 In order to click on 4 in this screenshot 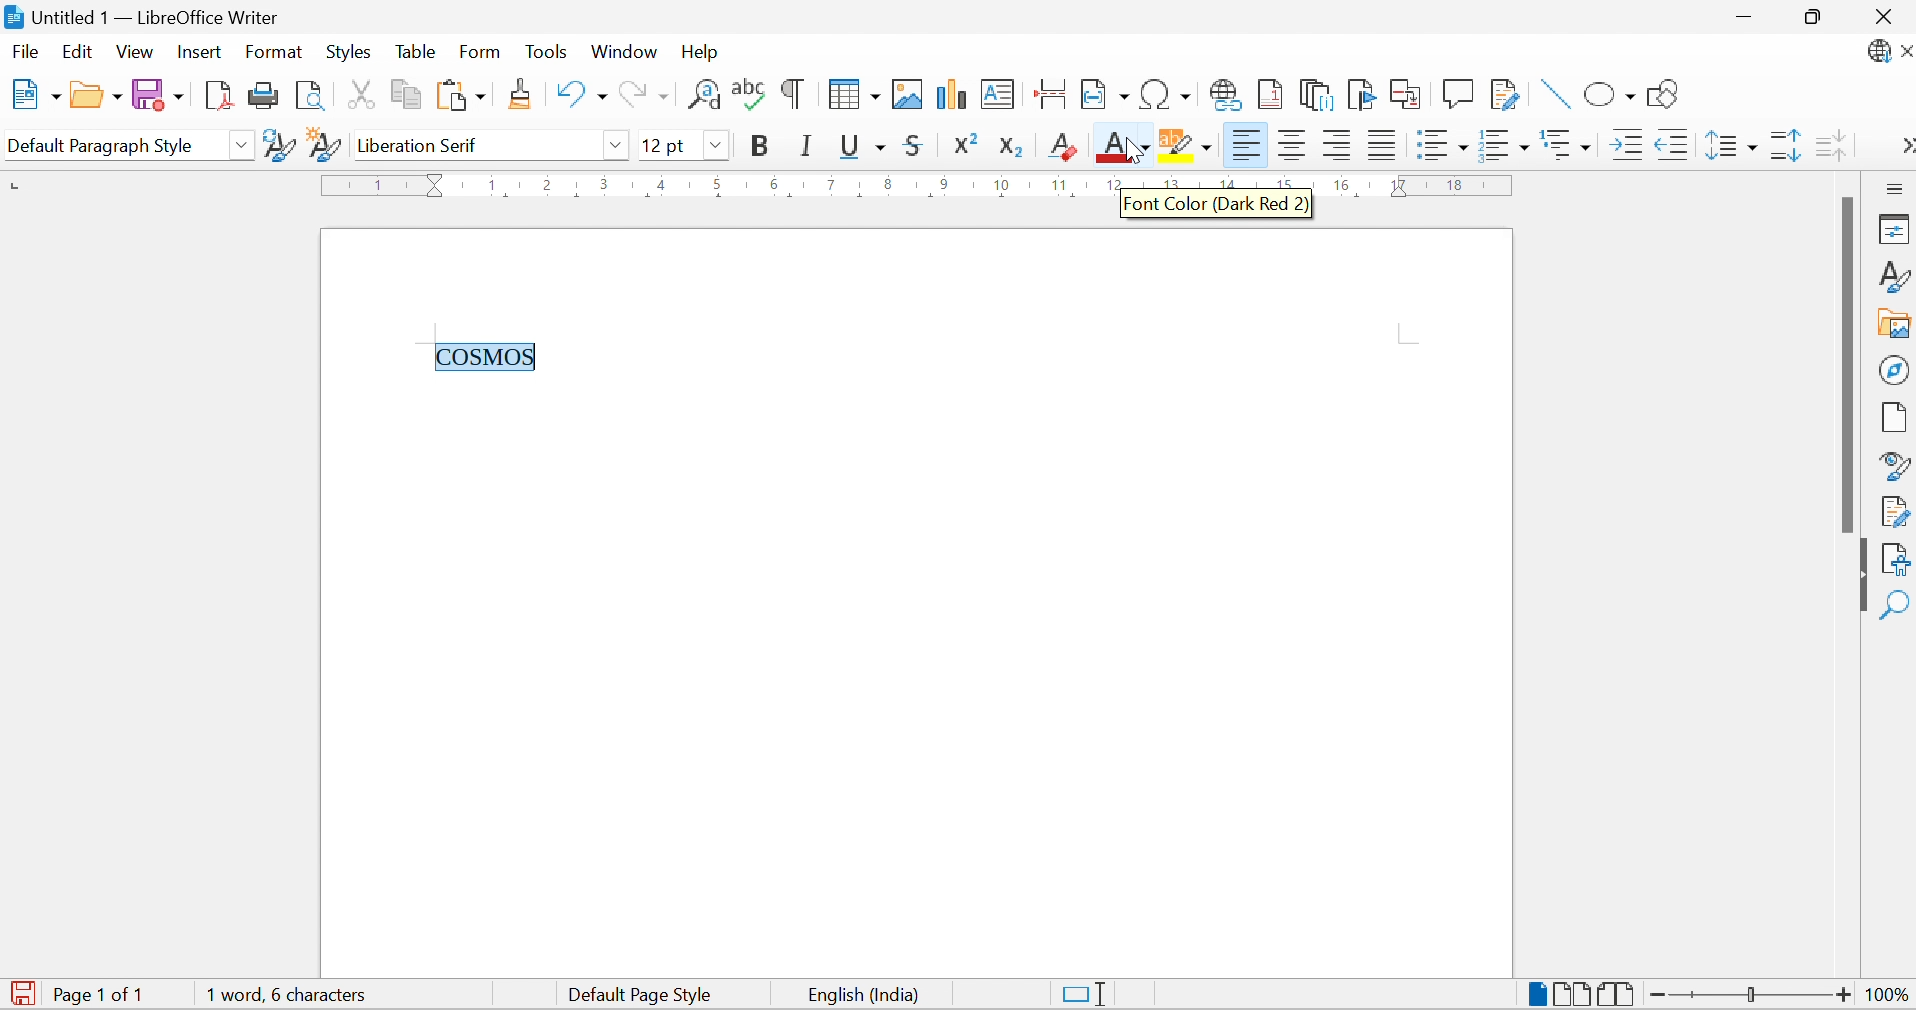, I will do `click(663, 184)`.